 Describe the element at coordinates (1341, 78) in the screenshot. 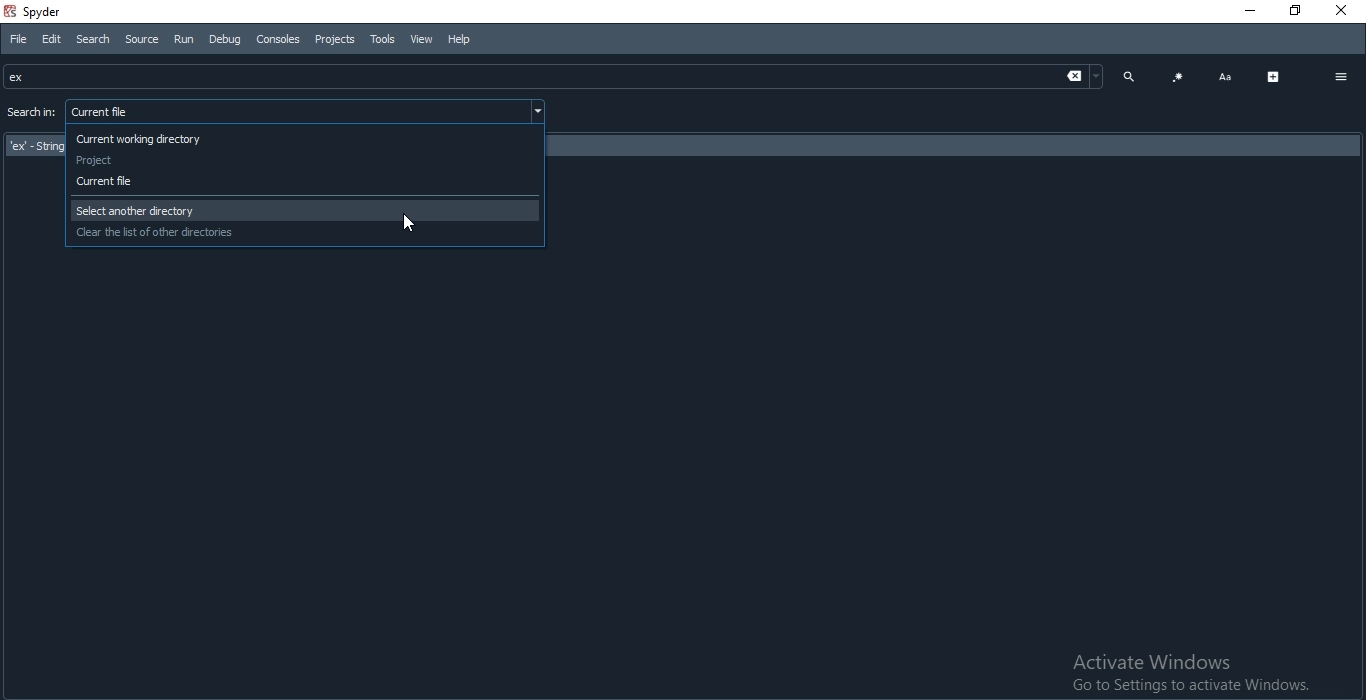

I see `options` at that location.